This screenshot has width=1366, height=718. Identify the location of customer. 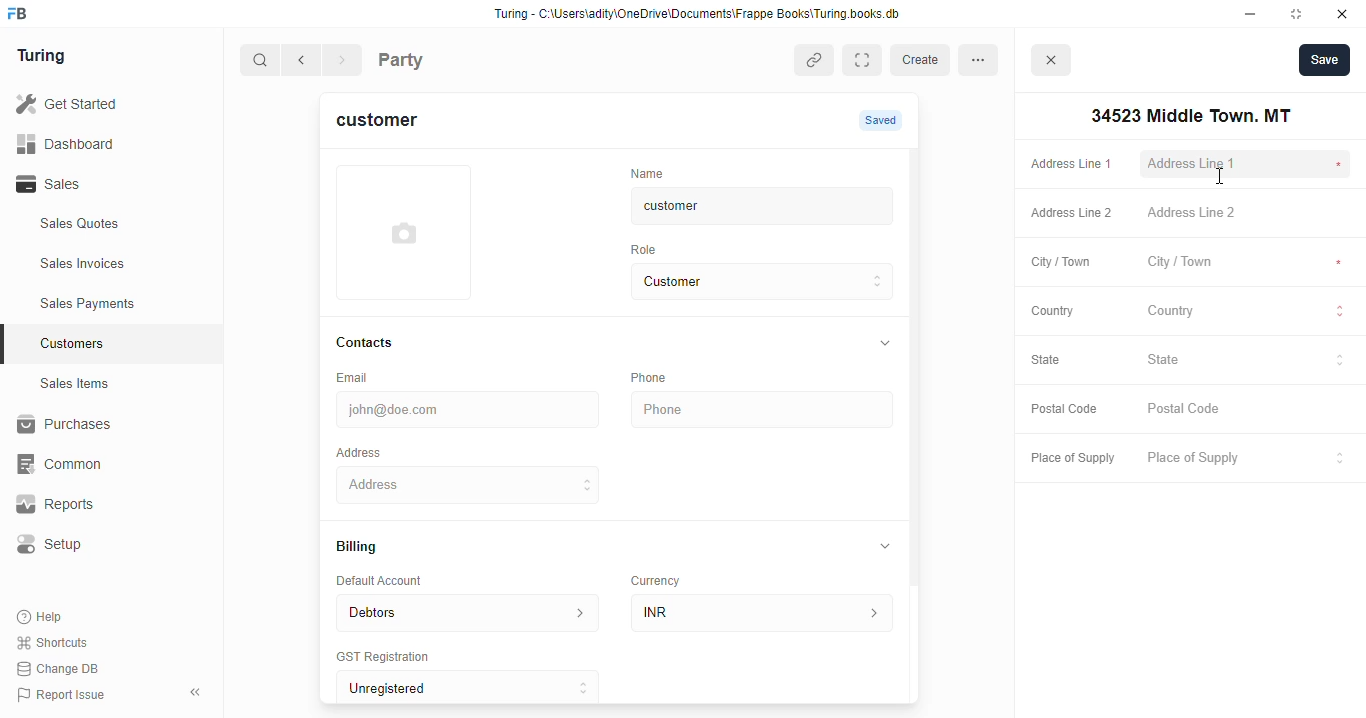
(746, 206).